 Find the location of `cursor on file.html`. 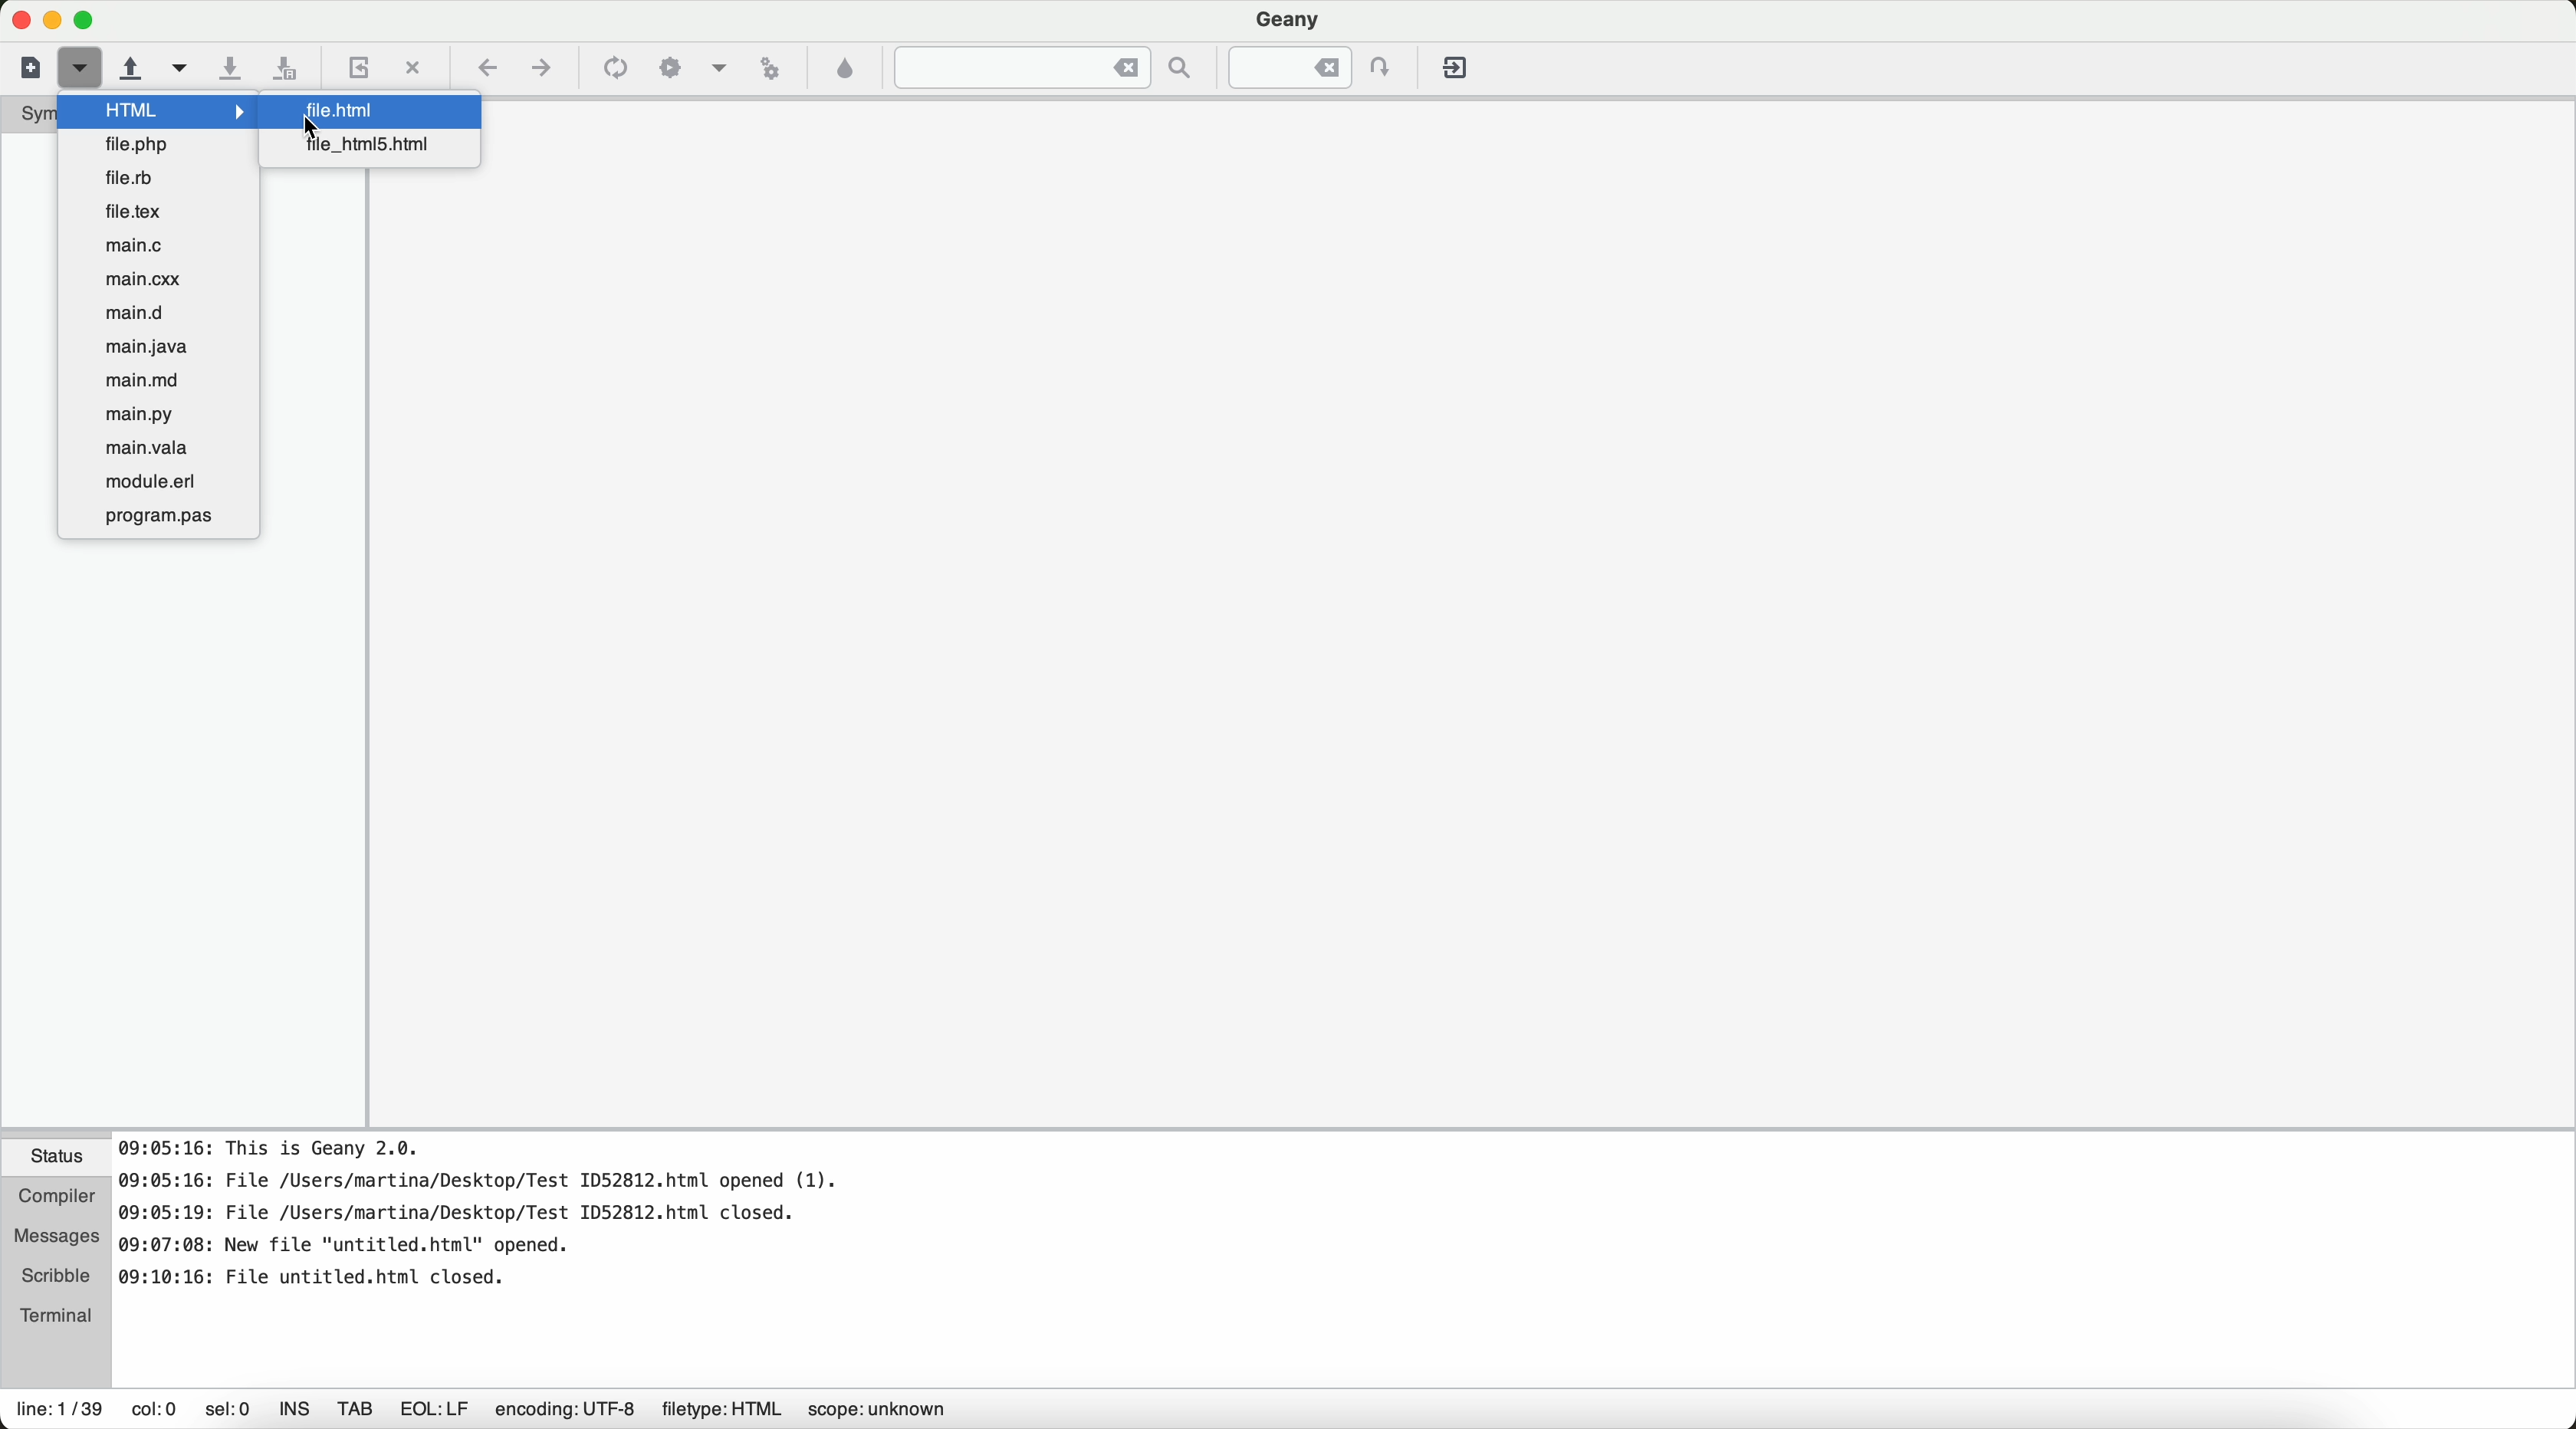

cursor on file.html is located at coordinates (370, 109).